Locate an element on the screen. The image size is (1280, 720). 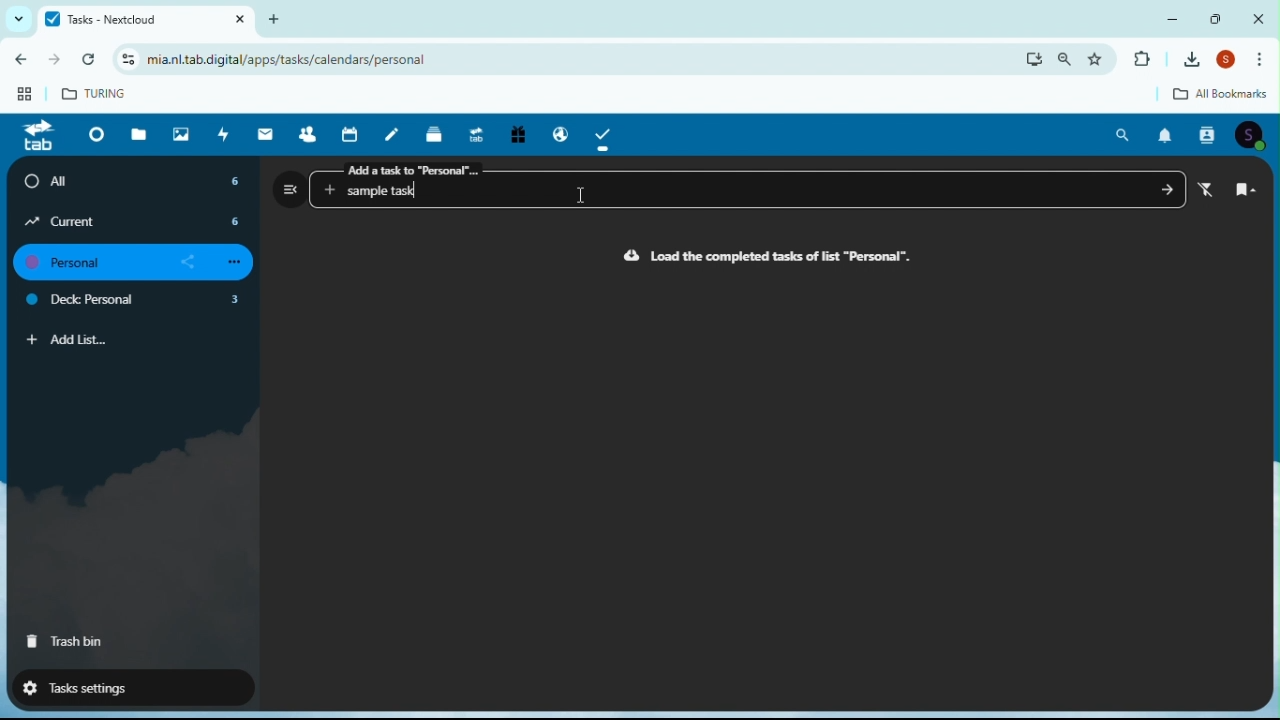
Downloads is located at coordinates (1195, 59).